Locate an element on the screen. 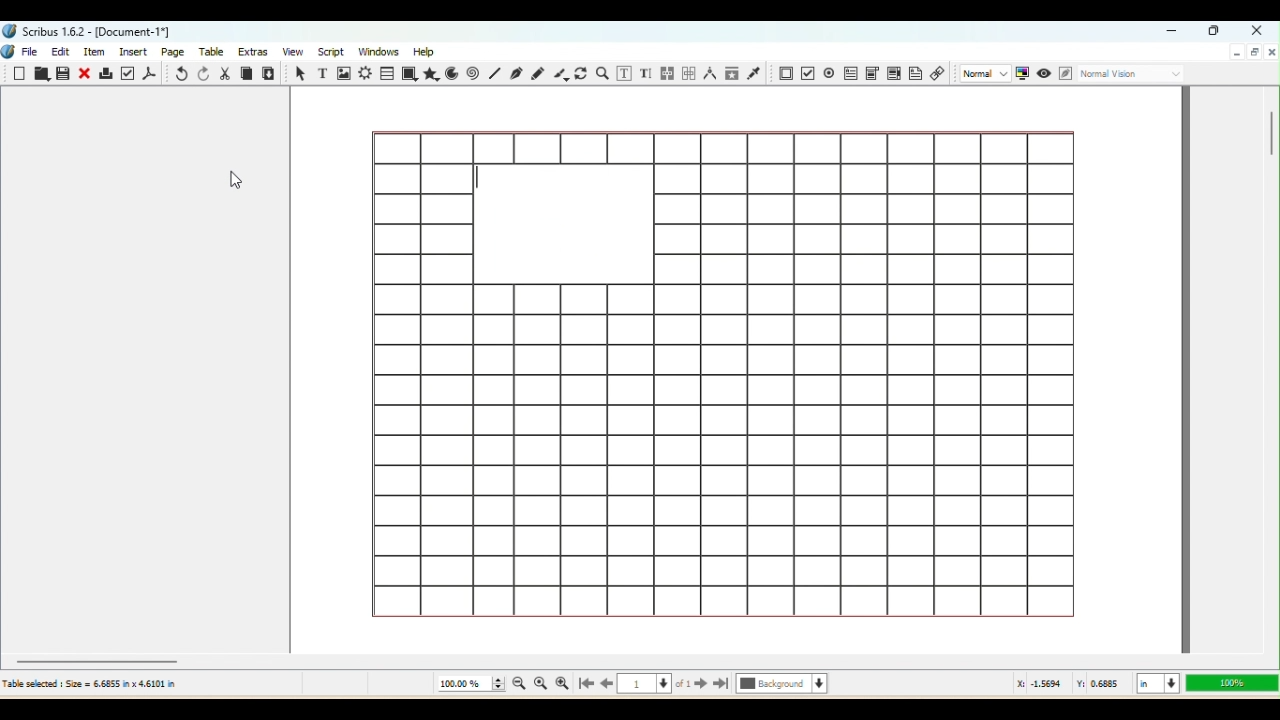 The width and height of the screenshot is (1280, 720). Paste is located at coordinates (270, 73).